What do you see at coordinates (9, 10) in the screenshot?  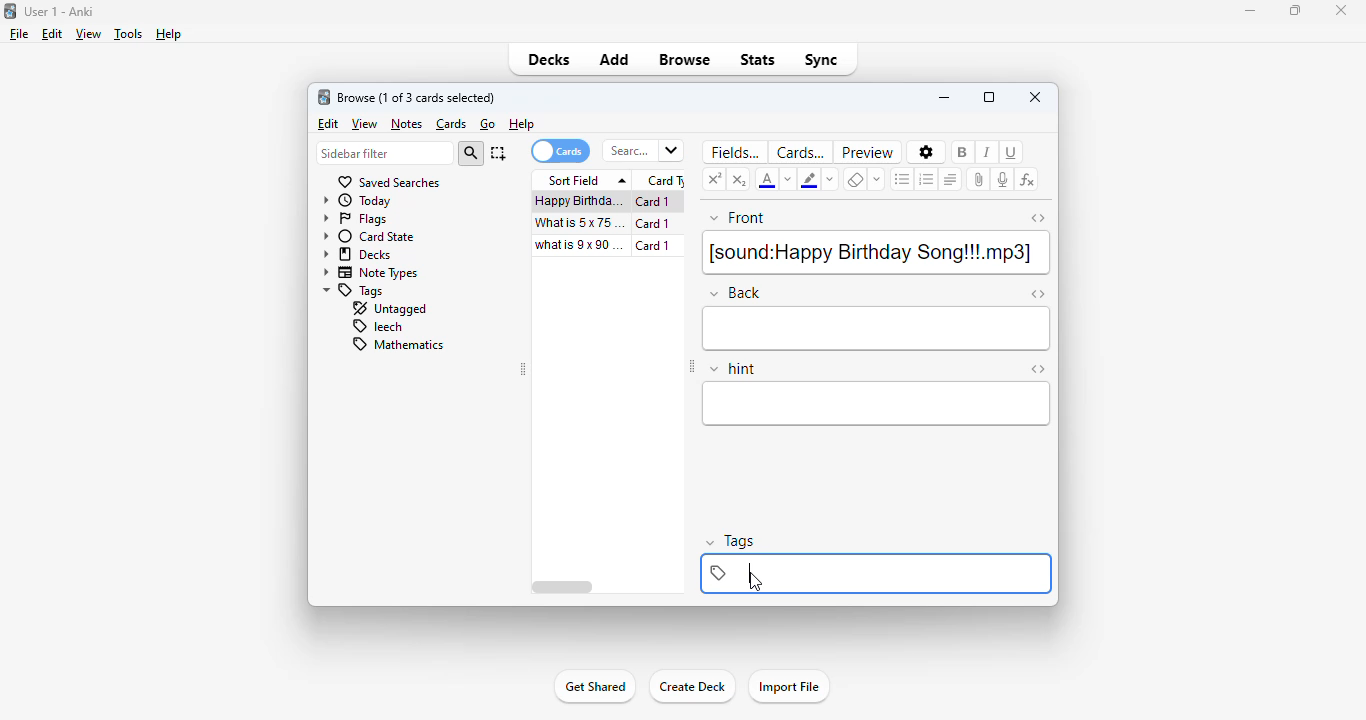 I see `logo` at bounding box center [9, 10].